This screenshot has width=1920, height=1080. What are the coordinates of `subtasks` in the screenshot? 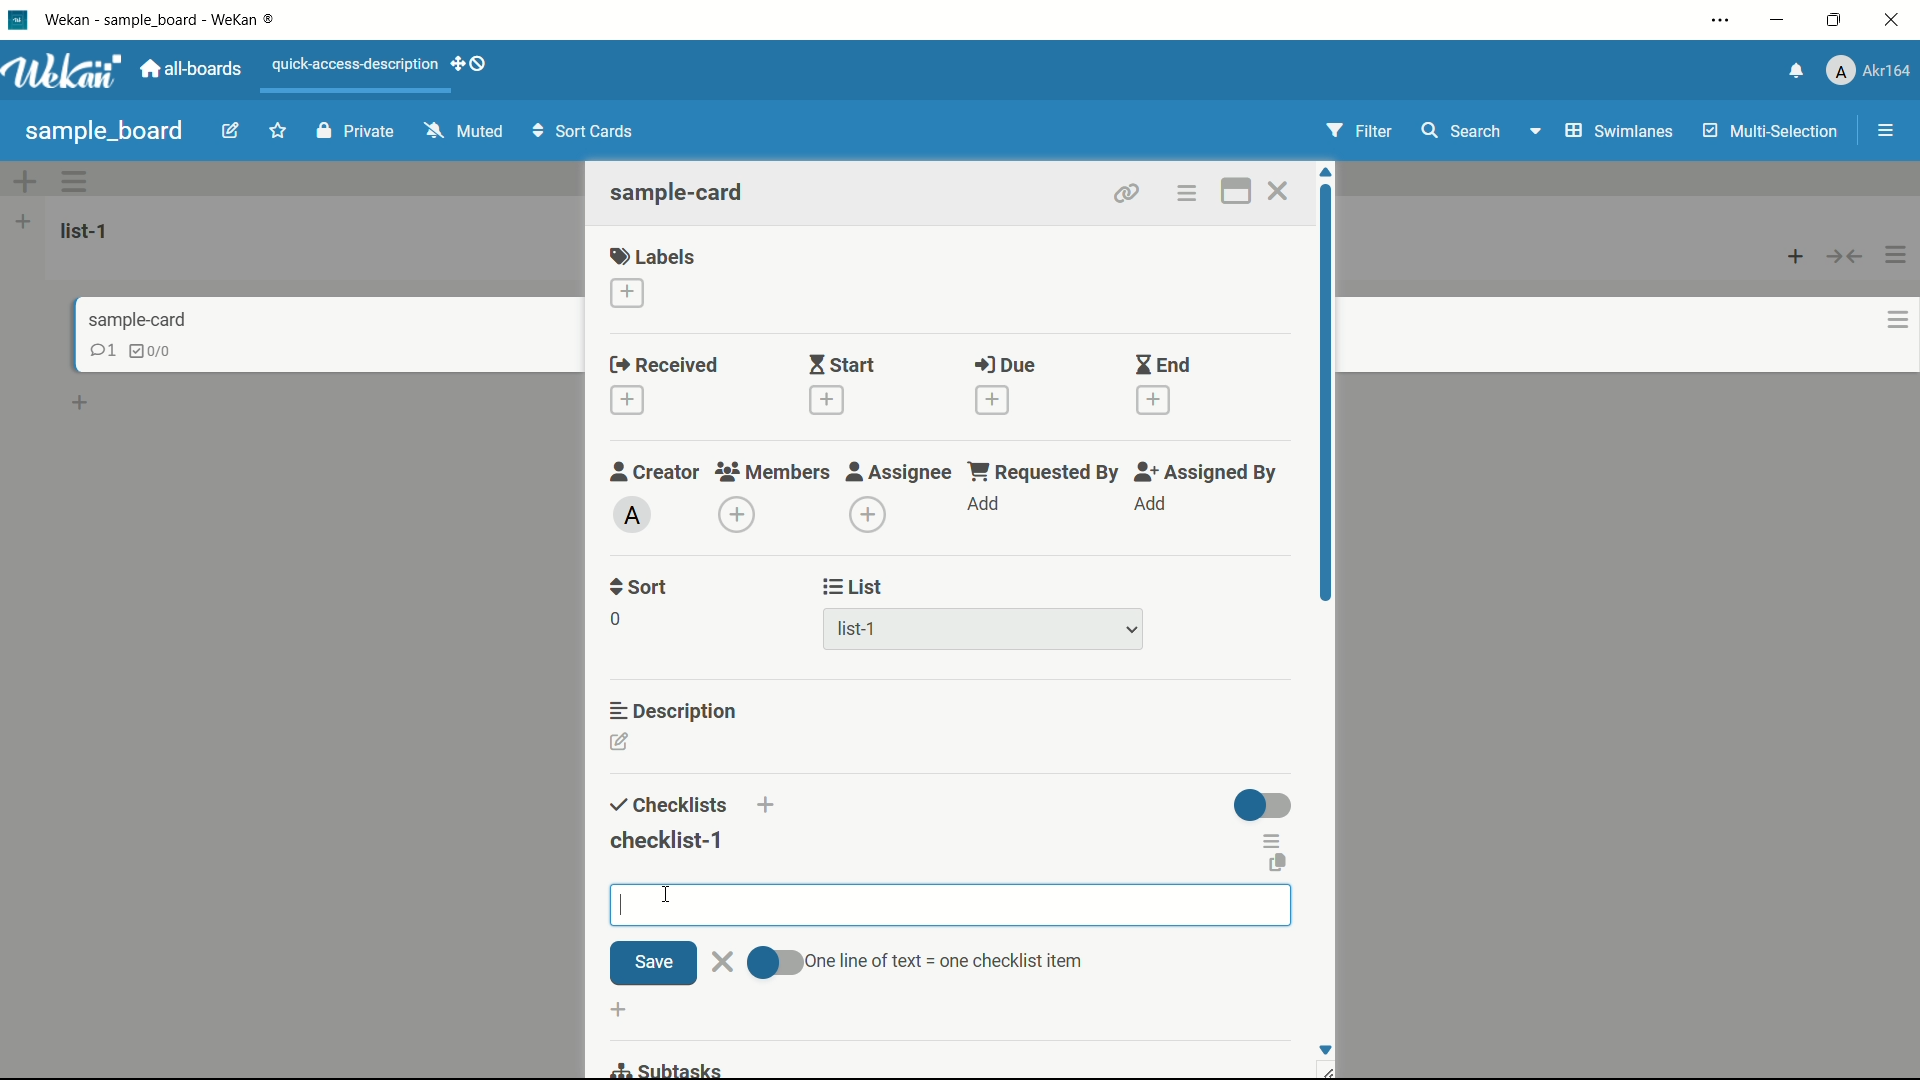 It's located at (683, 1066).